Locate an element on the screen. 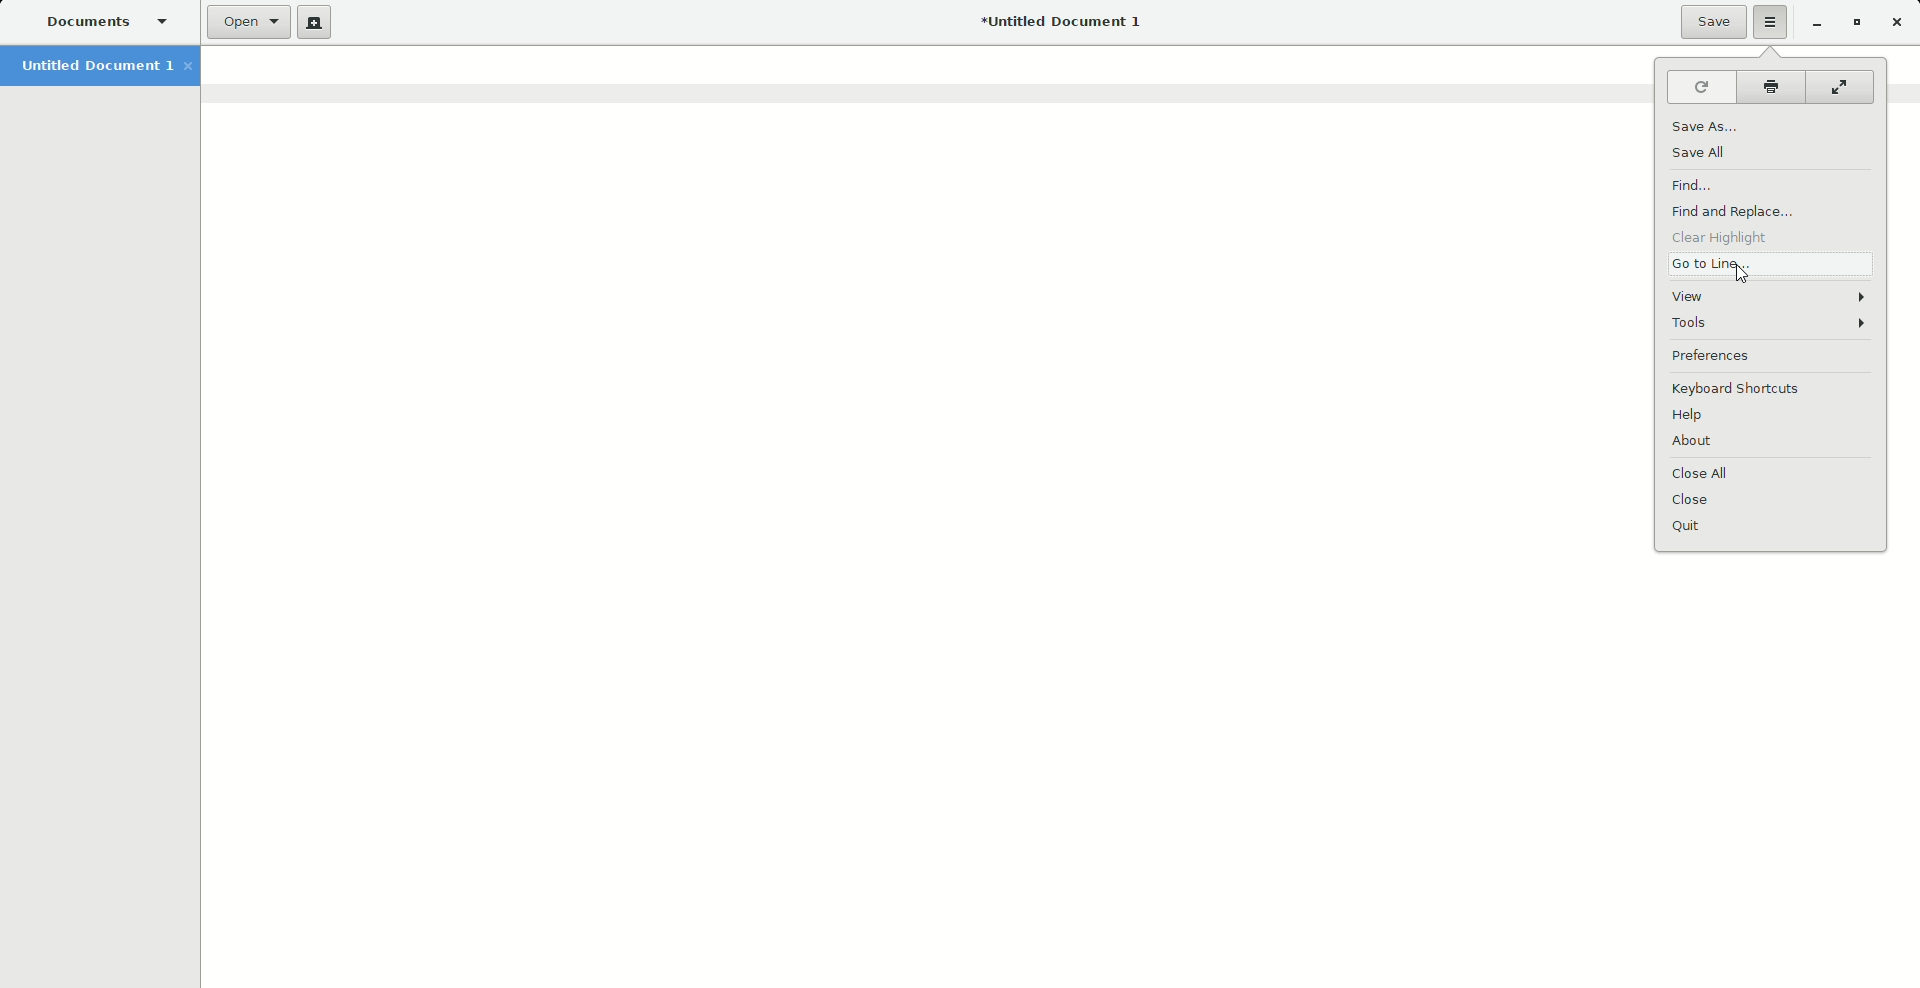 The image size is (1920, 988). View is located at coordinates (1772, 296).